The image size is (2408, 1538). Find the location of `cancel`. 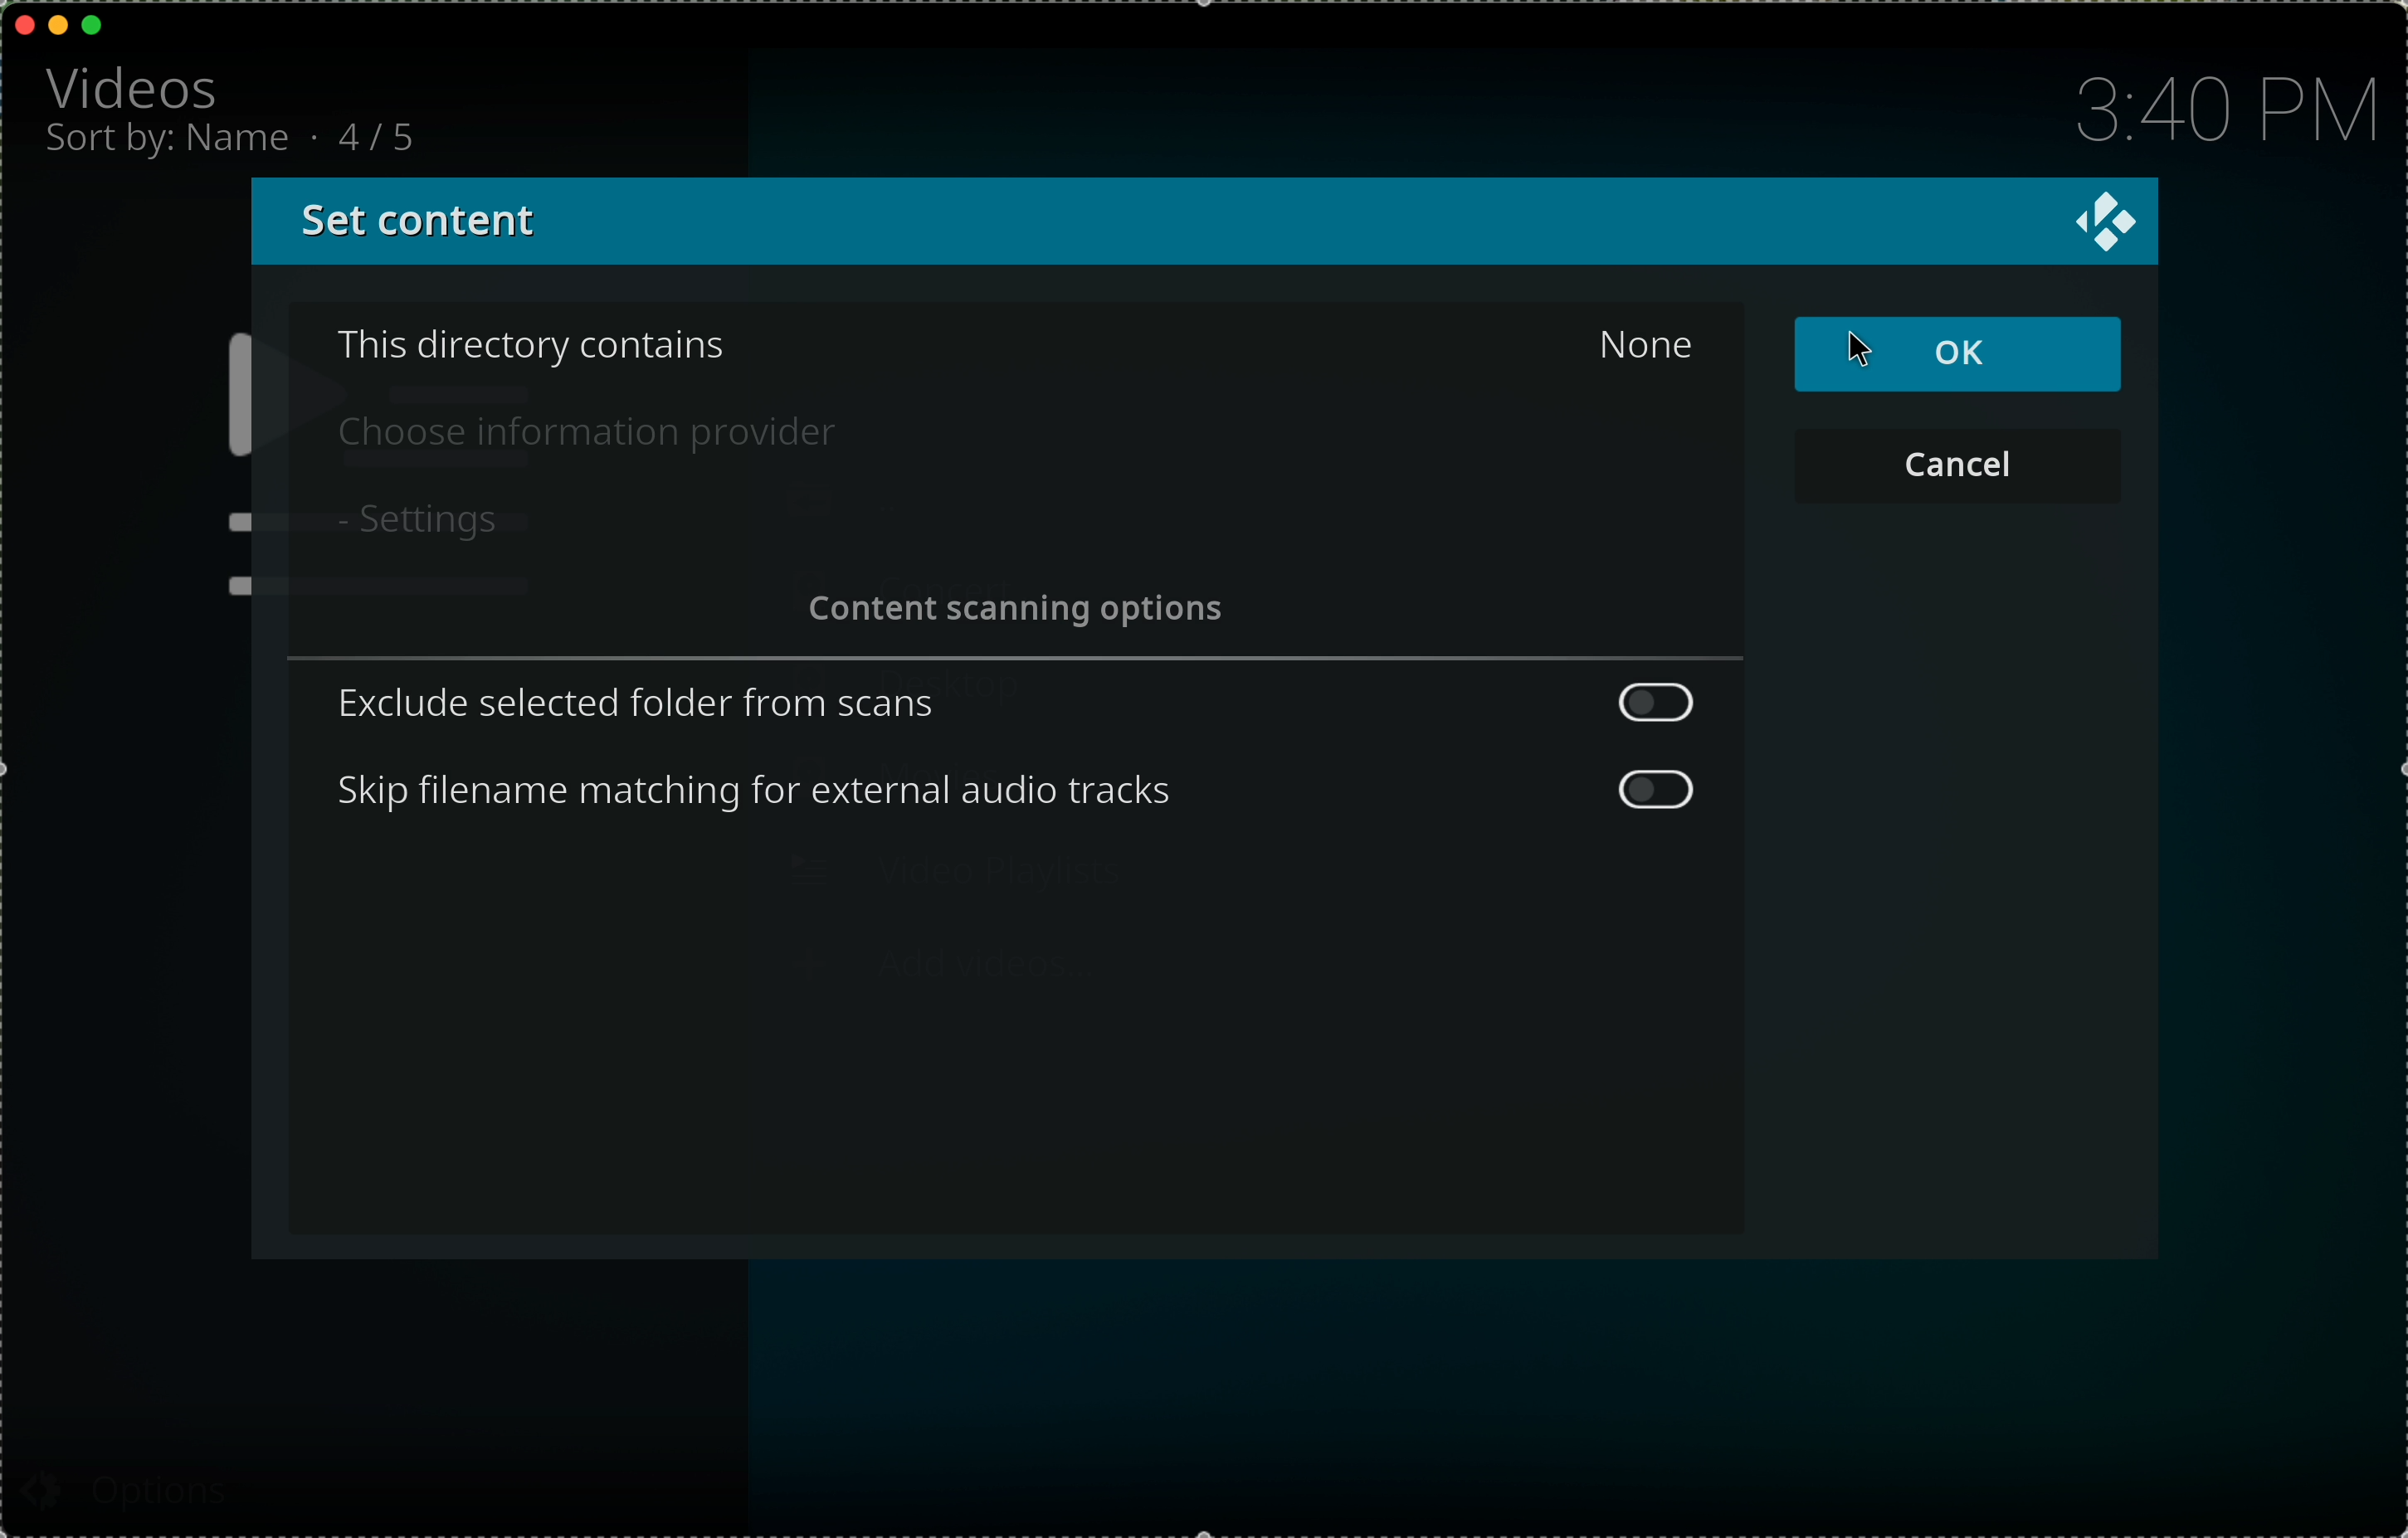

cancel is located at coordinates (1961, 468).